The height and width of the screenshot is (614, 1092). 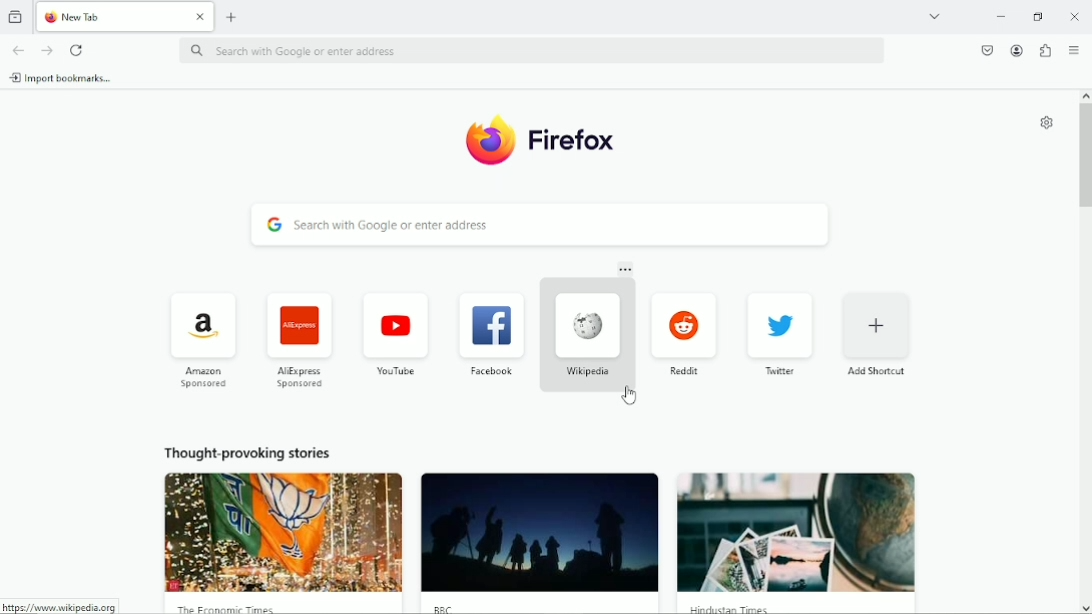 What do you see at coordinates (228, 607) in the screenshot?
I see `The Economic Times` at bounding box center [228, 607].